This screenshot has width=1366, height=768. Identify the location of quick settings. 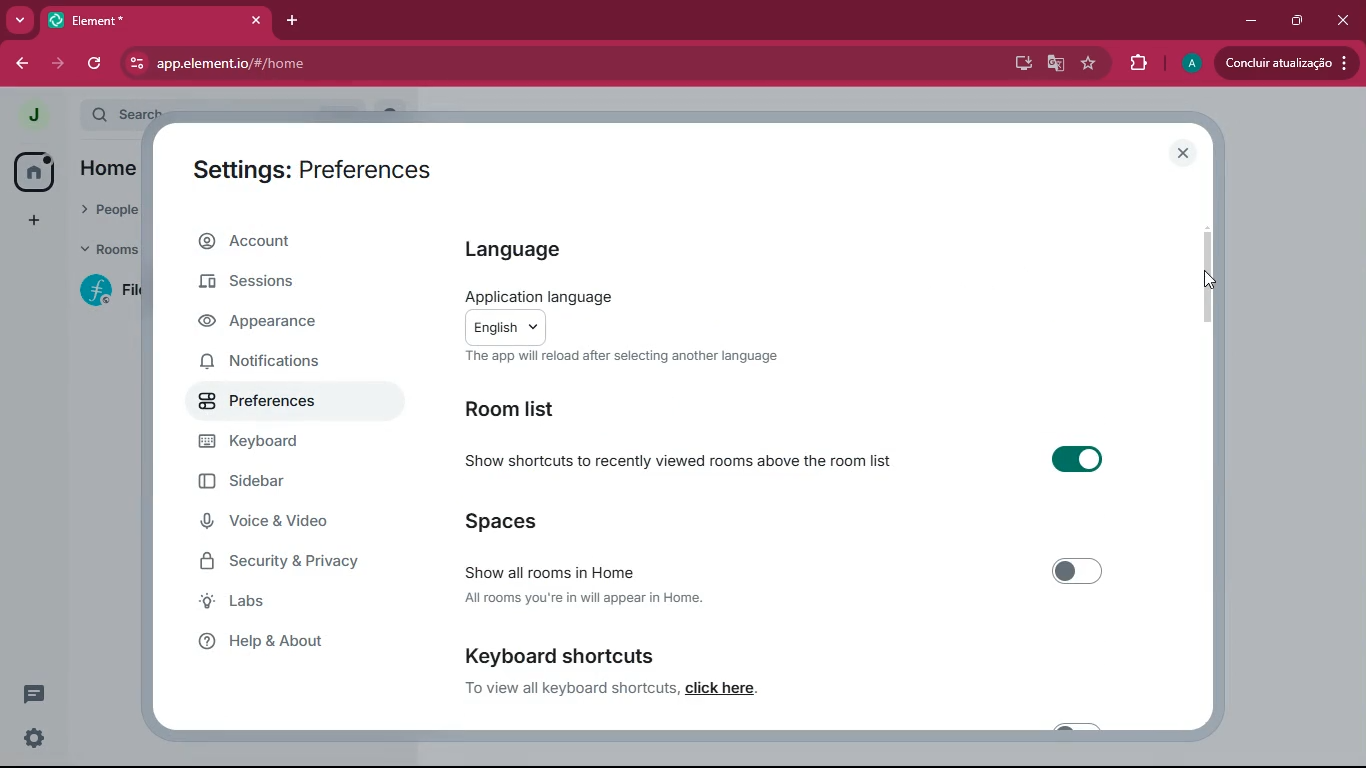
(34, 737).